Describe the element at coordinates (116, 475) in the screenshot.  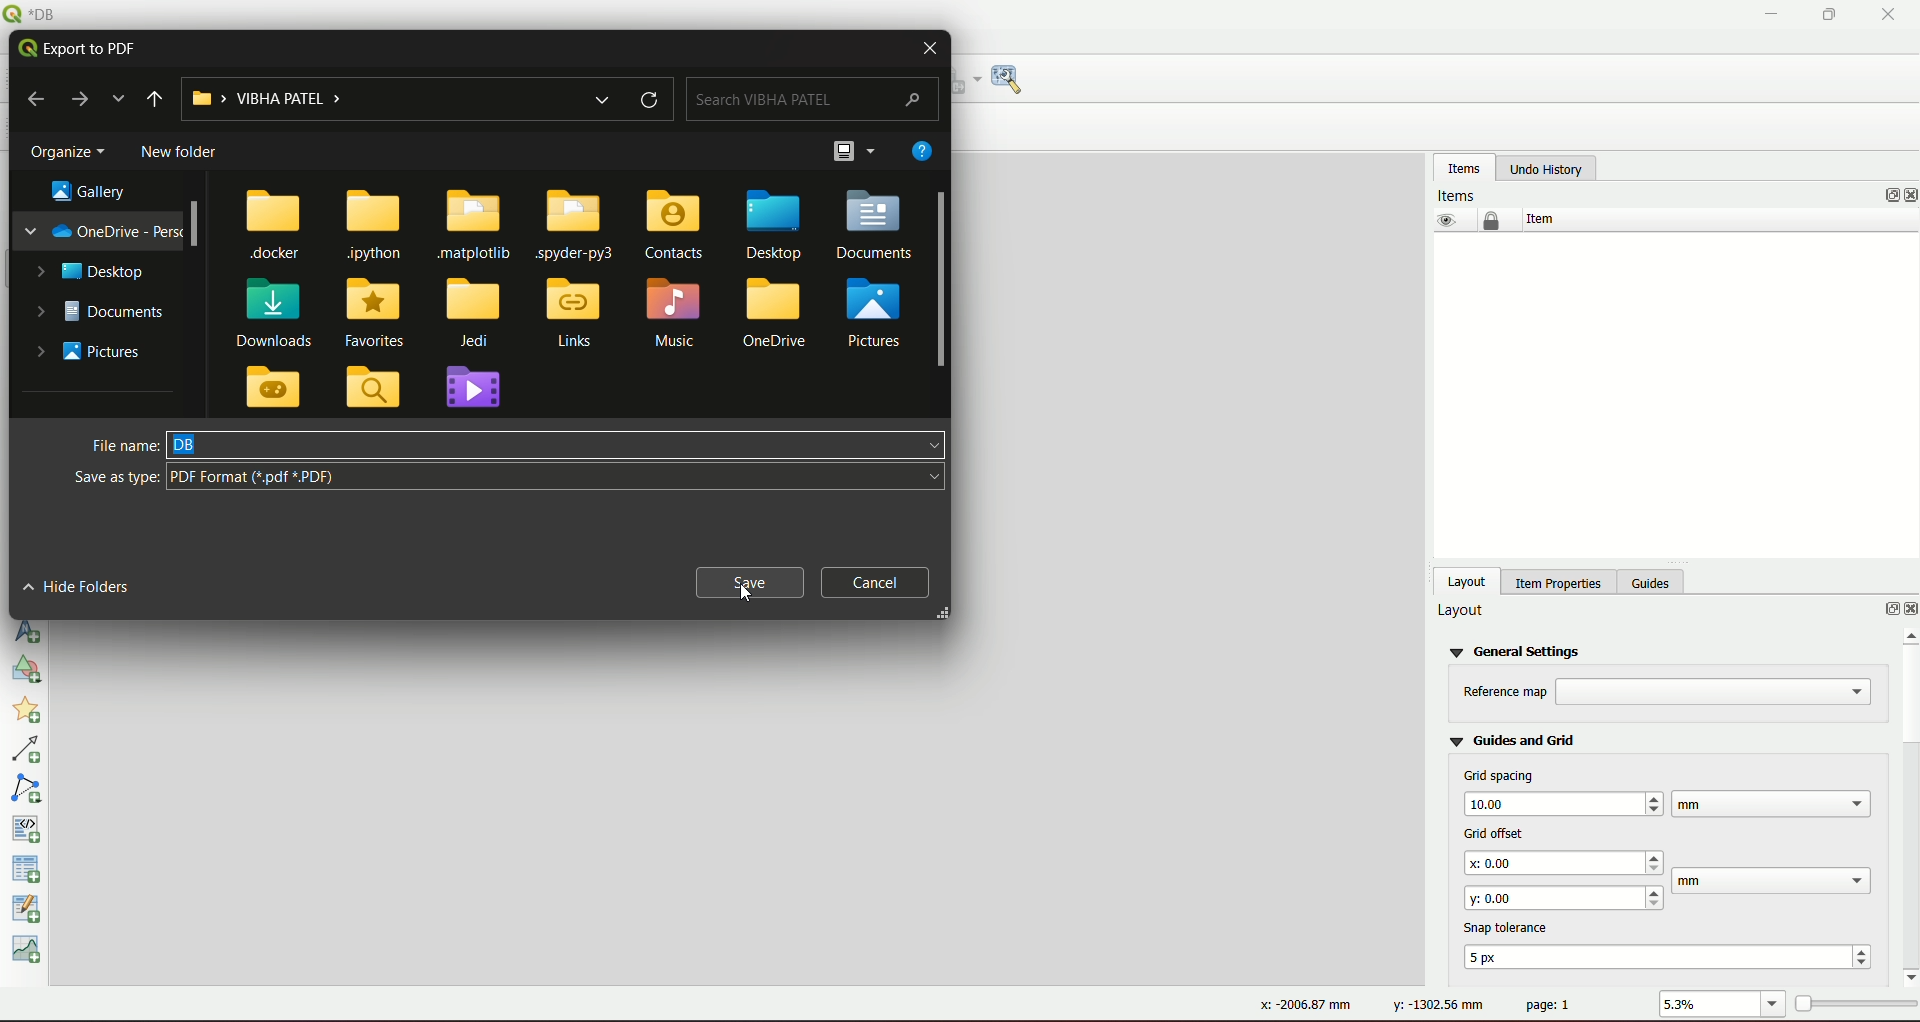
I see `type` at that location.